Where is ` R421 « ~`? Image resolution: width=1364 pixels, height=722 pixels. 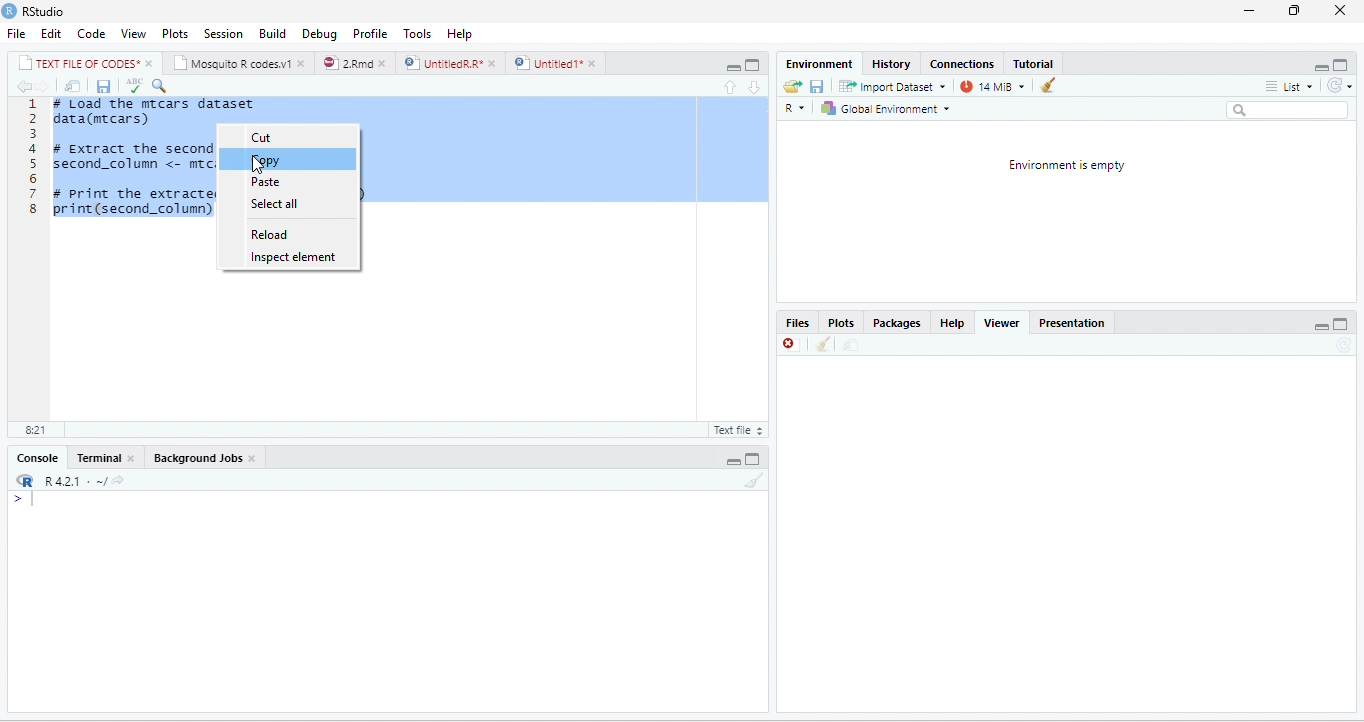  R421 « ~ is located at coordinates (66, 478).